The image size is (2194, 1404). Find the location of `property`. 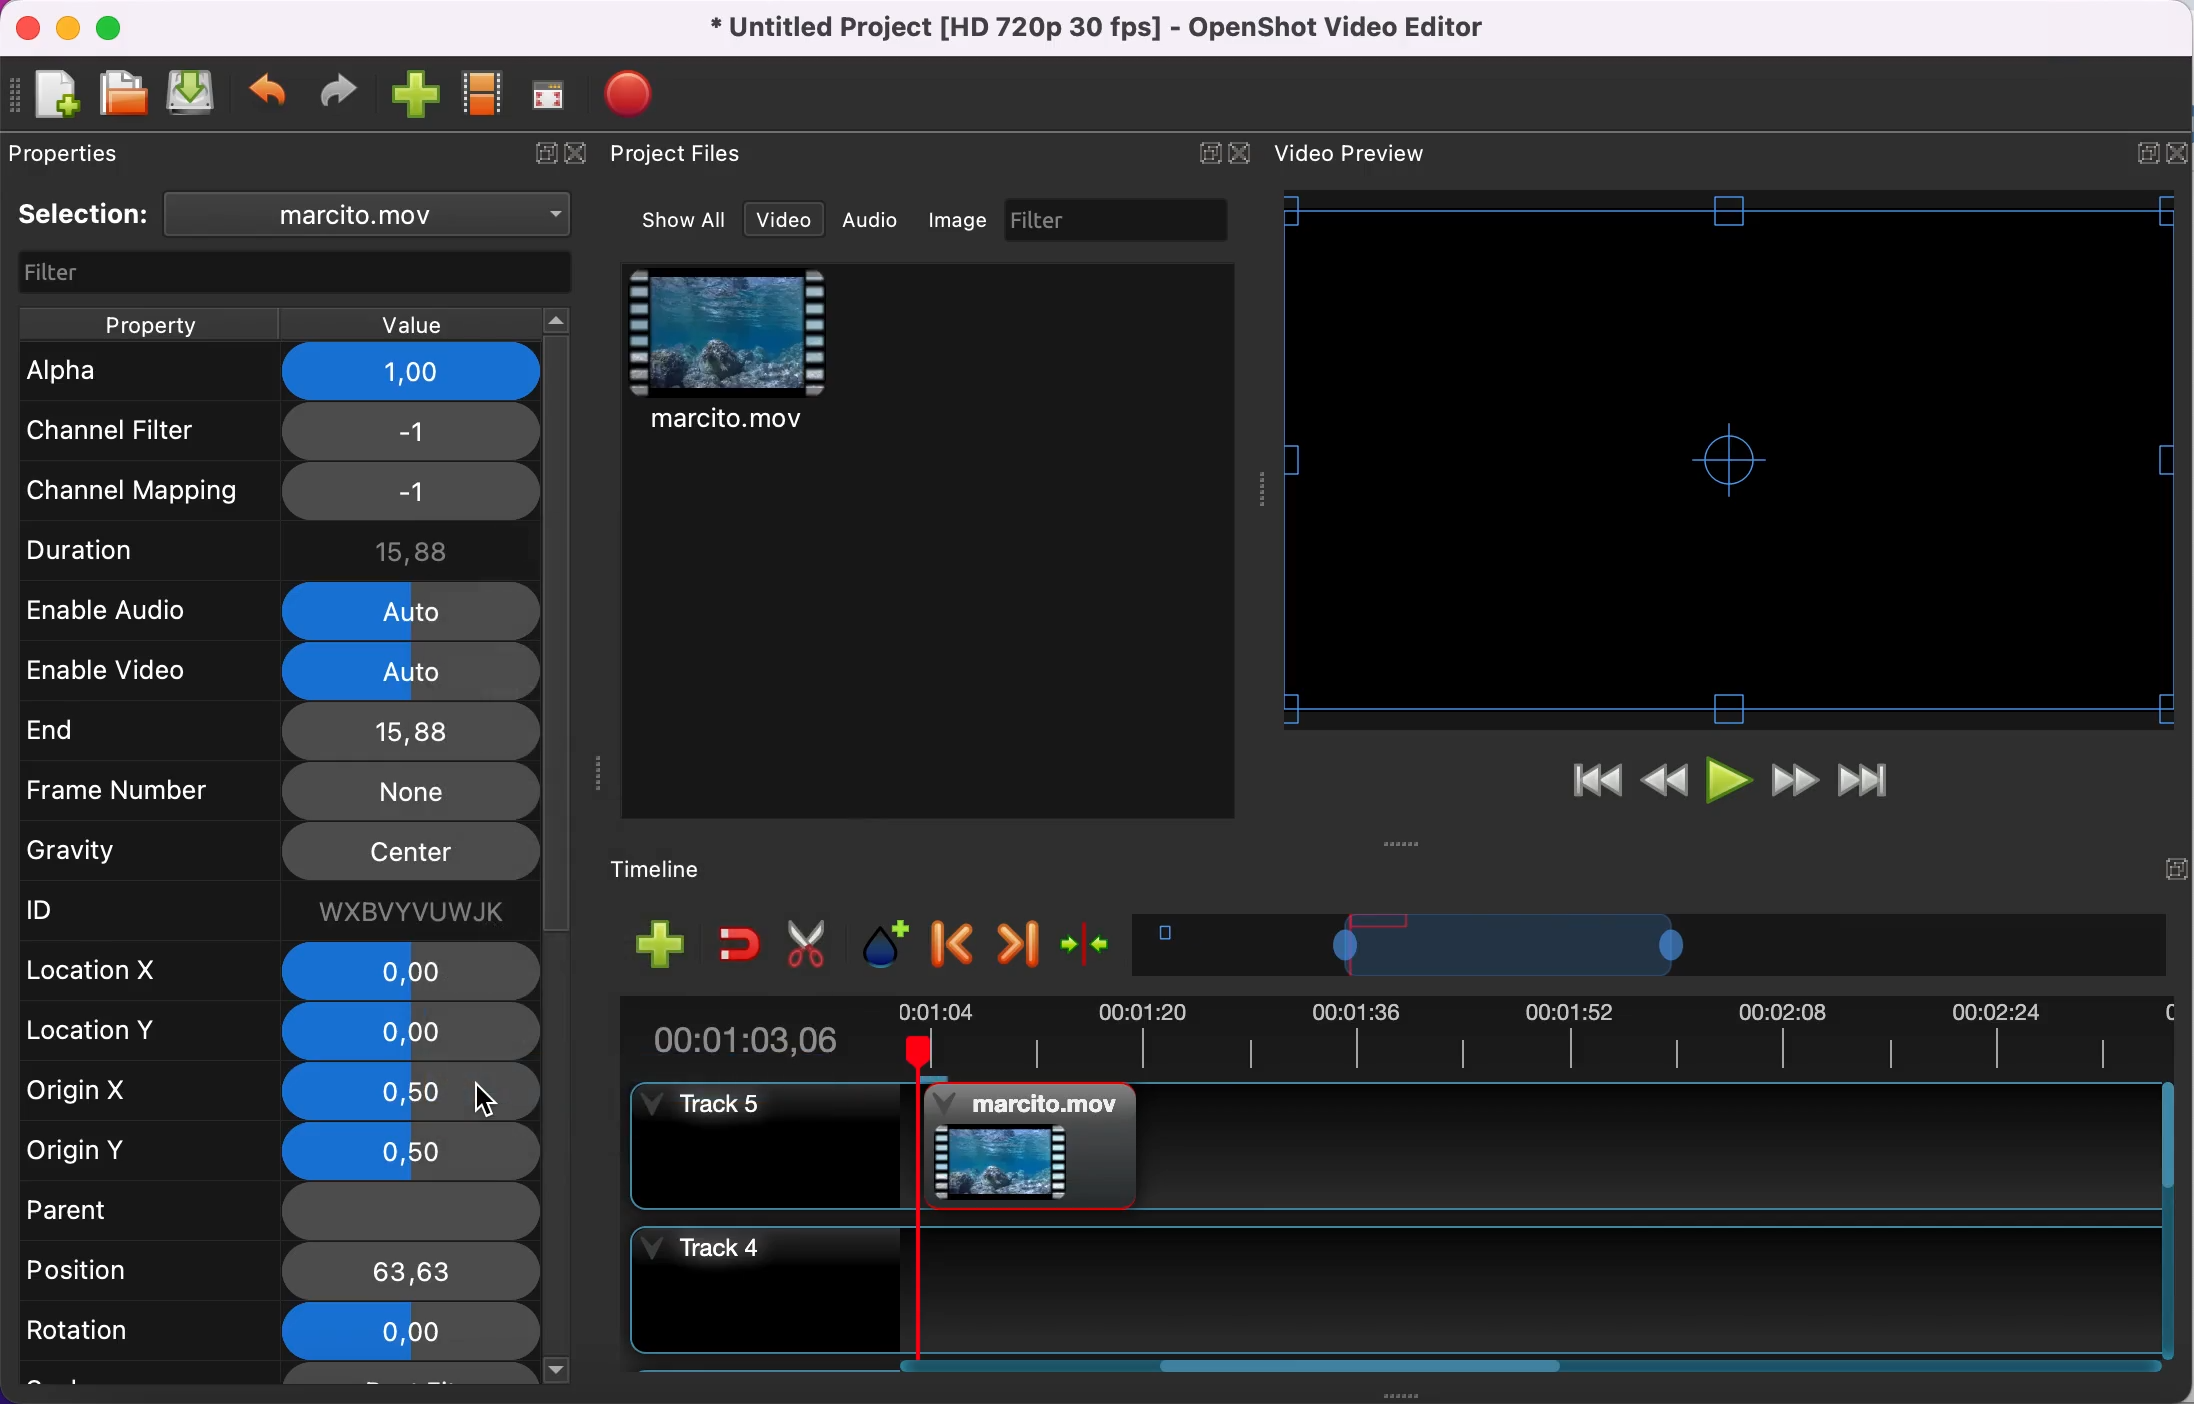

property is located at coordinates (148, 324).